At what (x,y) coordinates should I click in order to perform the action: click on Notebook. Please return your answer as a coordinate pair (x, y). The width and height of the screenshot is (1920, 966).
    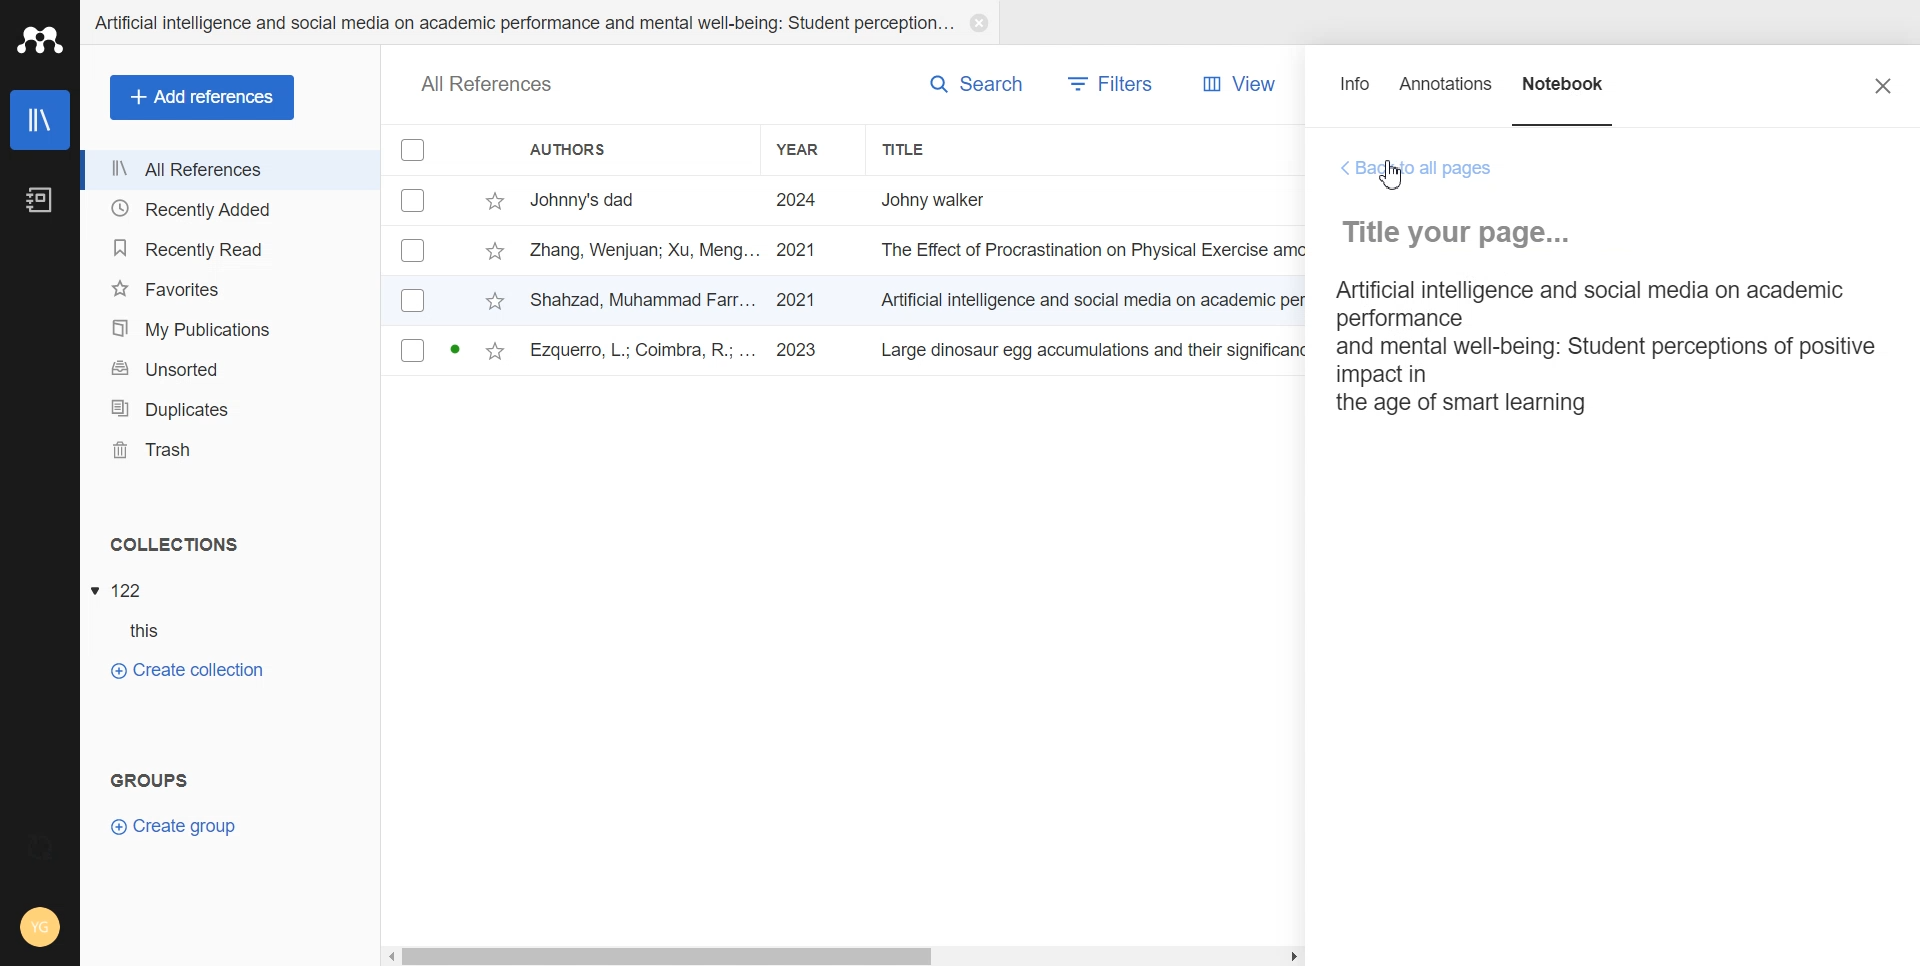
    Looking at the image, I should click on (38, 201).